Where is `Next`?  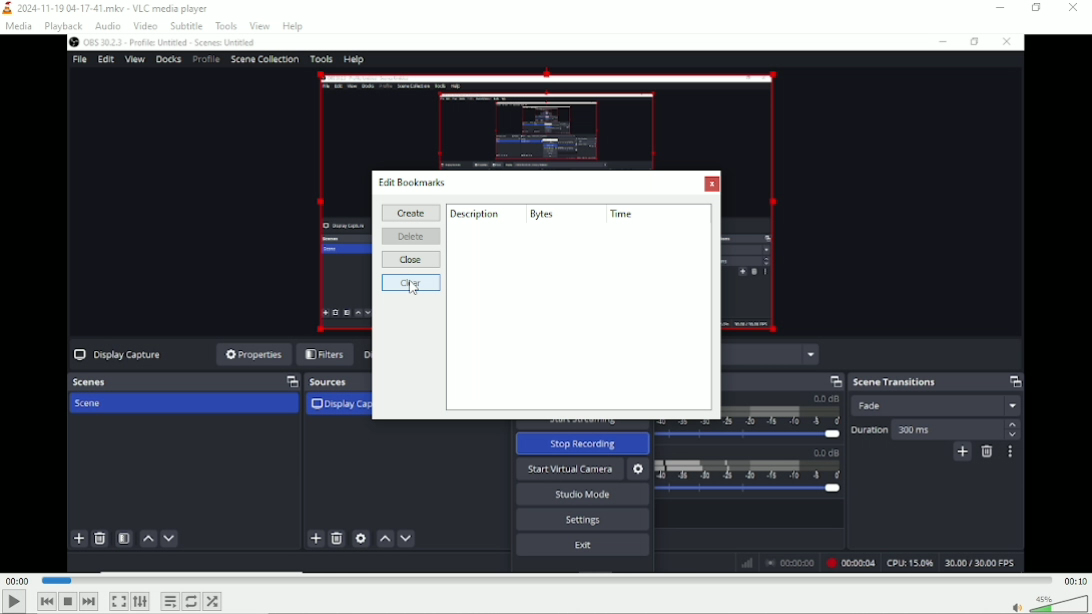
Next is located at coordinates (89, 601).